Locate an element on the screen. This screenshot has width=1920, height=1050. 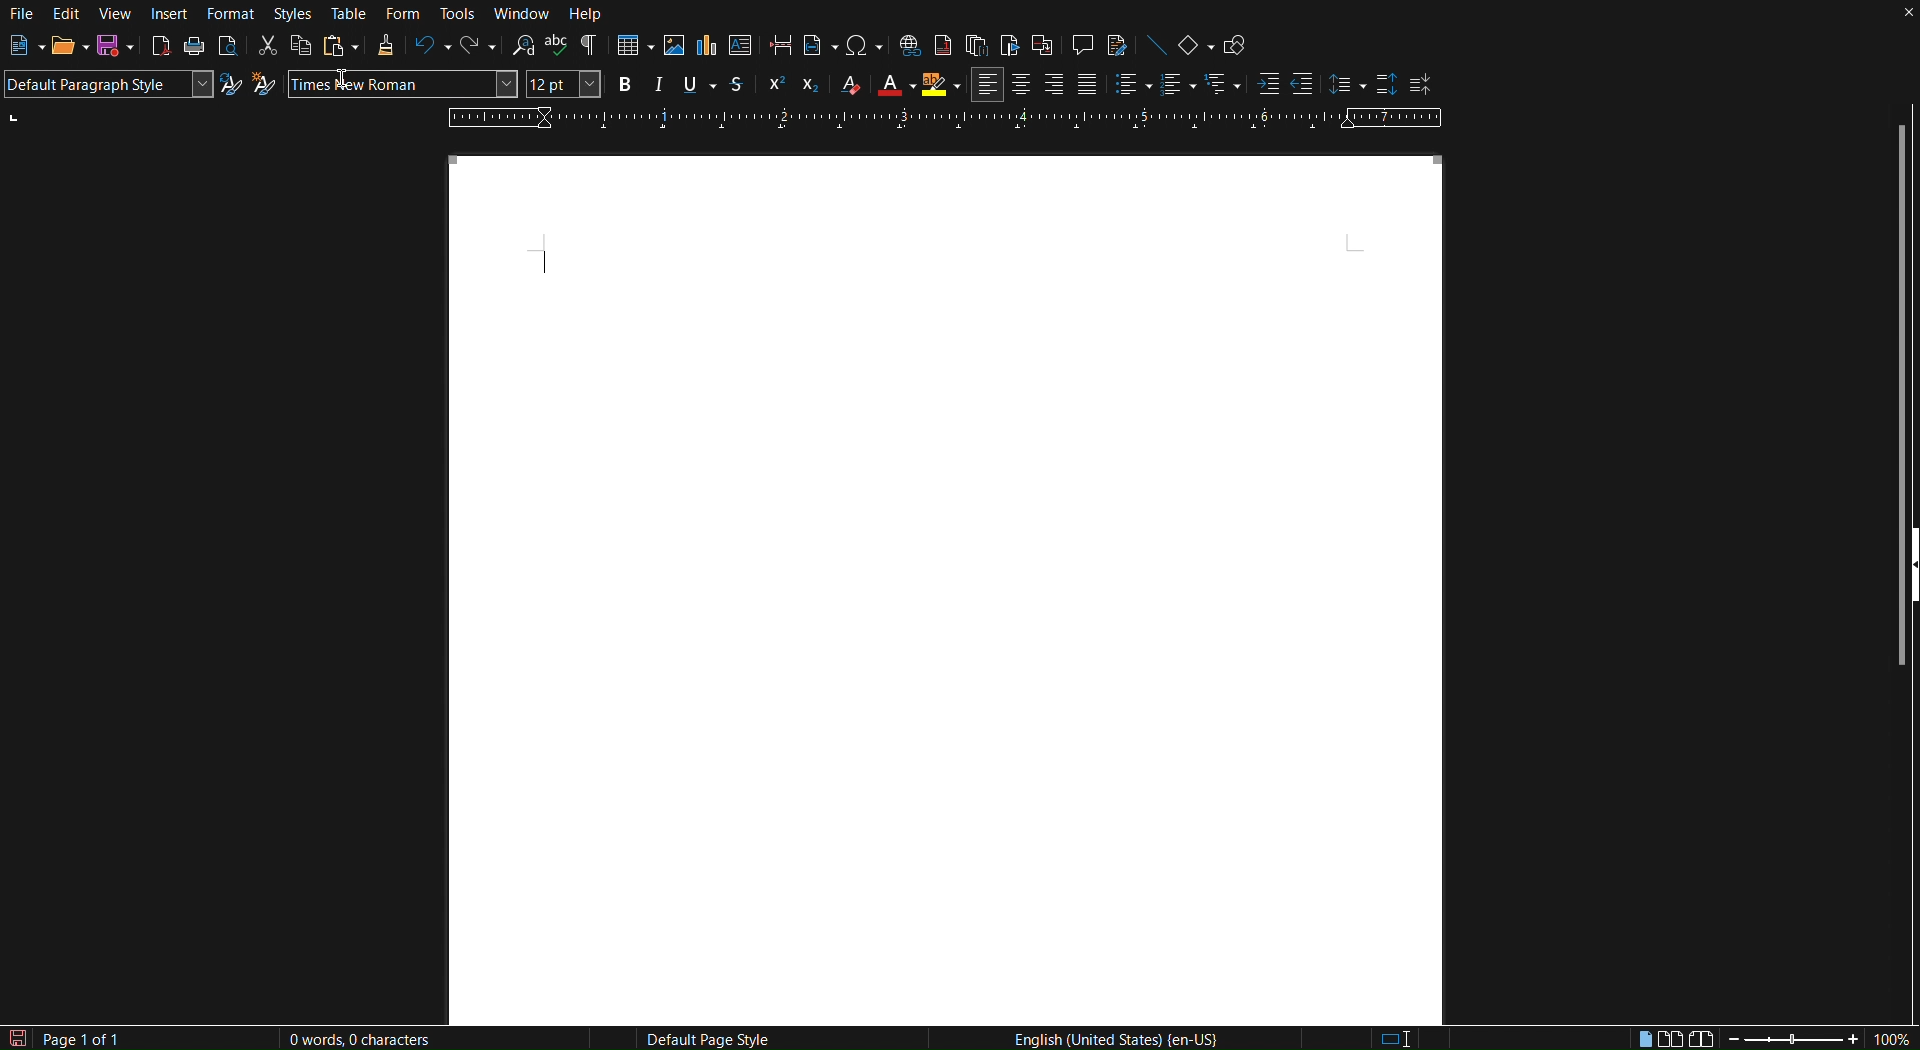
Form  is located at coordinates (403, 14).